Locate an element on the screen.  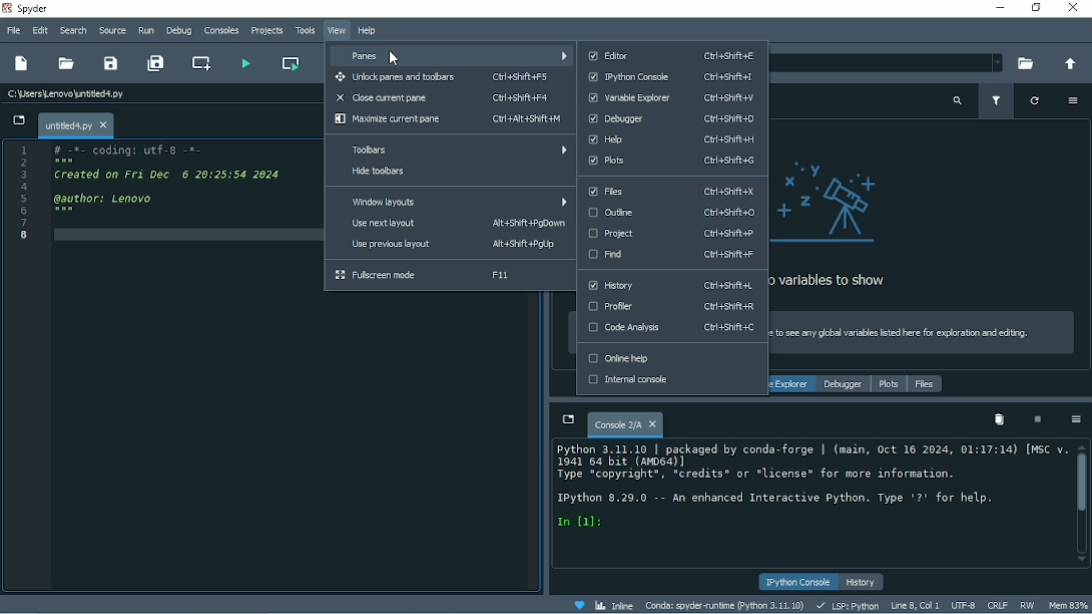
Console is located at coordinates (625, 422).